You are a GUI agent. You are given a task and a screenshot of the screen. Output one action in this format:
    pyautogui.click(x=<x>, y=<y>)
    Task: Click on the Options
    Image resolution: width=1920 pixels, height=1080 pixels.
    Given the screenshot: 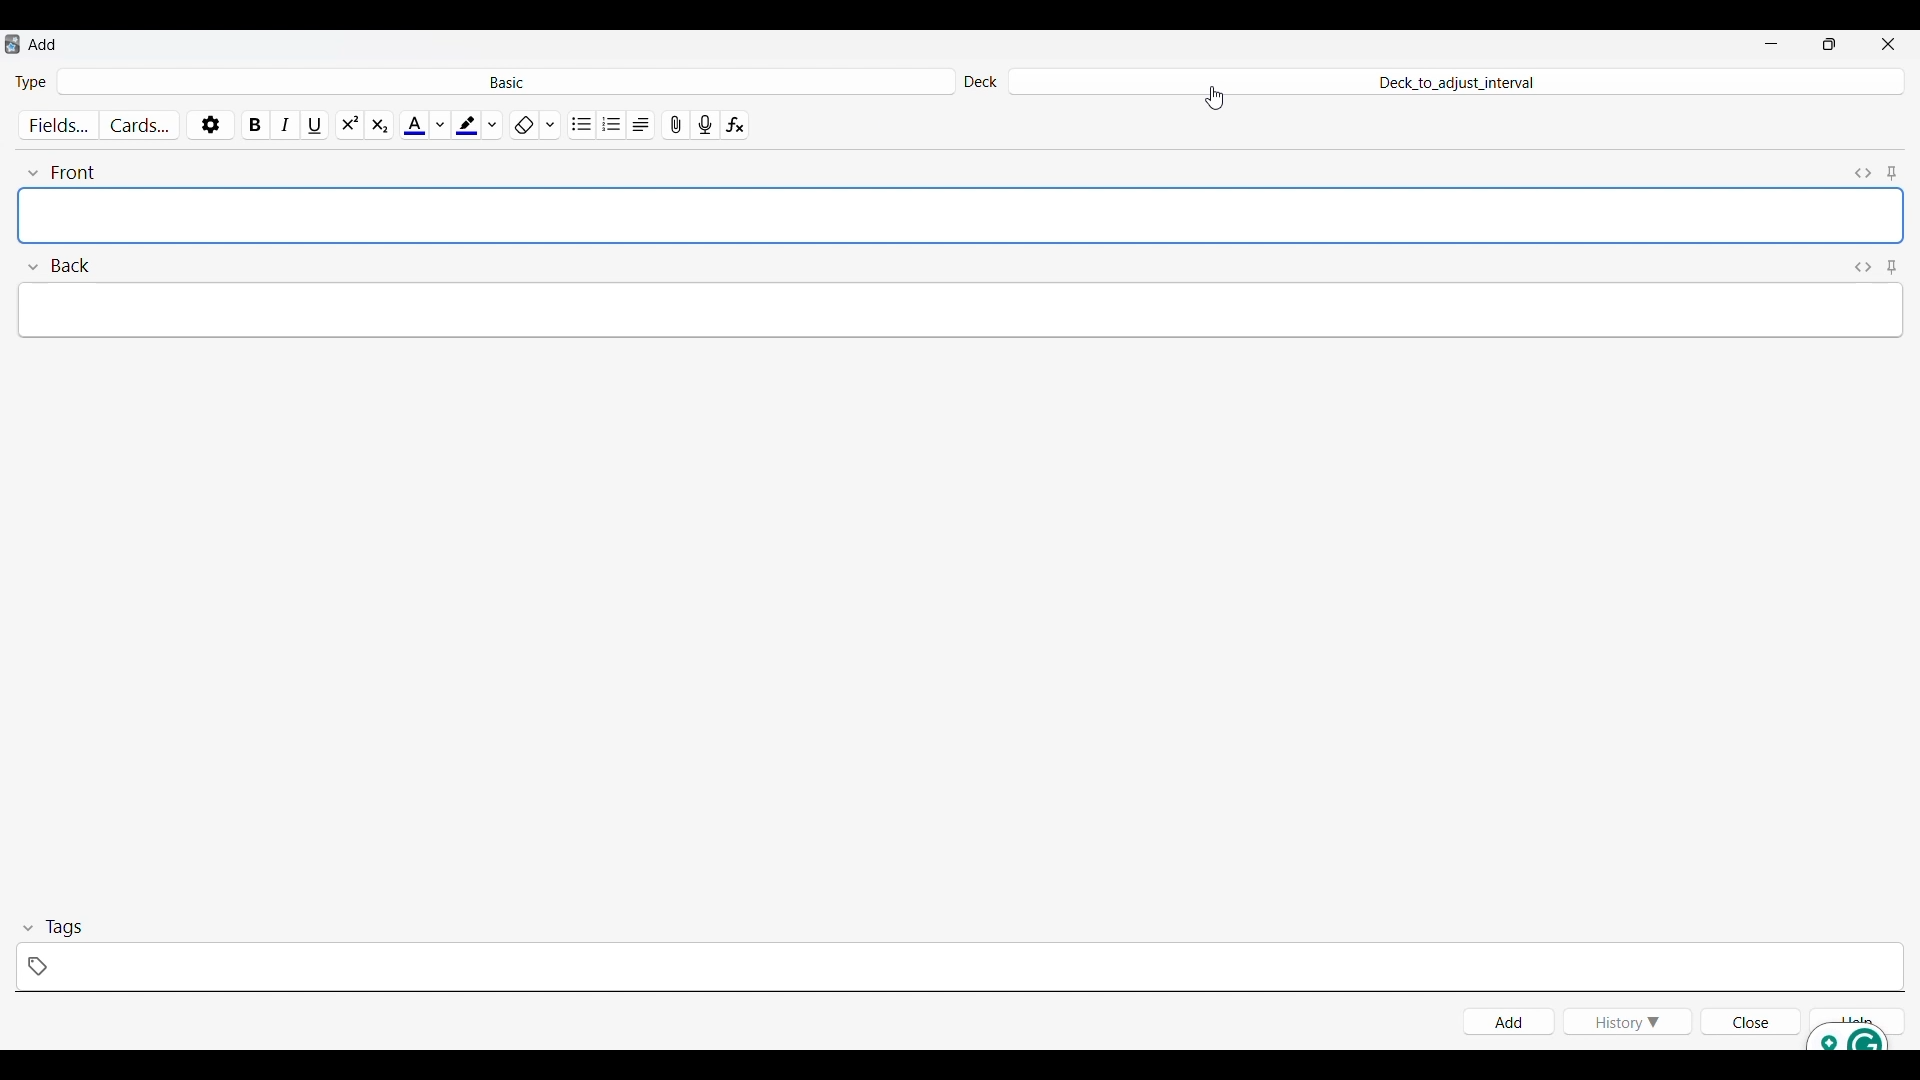 What is the action you would take?
    pyautogui.click(x=210, y=124)
    